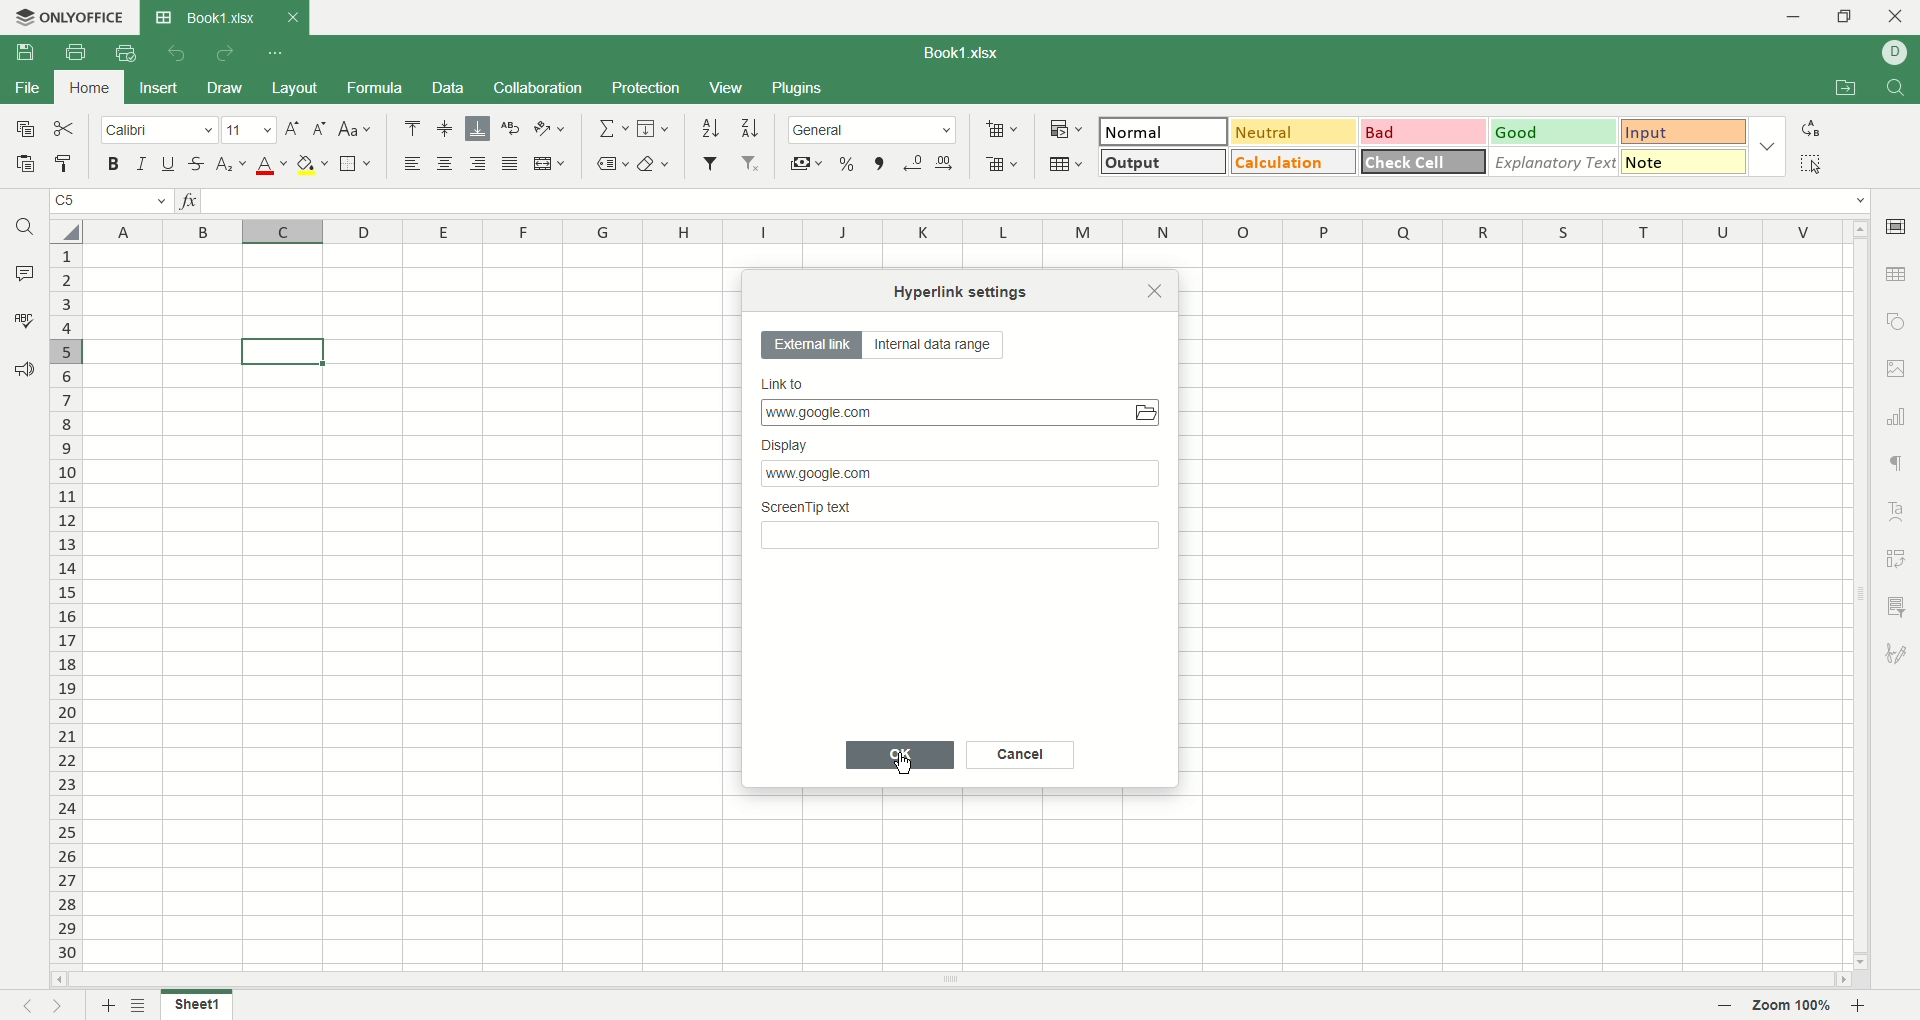 This screenshot has height=1020, width=1920. What do you see at coordinates (124, 53) in the screenshot?
I see `quick print` at bounding box center [124, 53].